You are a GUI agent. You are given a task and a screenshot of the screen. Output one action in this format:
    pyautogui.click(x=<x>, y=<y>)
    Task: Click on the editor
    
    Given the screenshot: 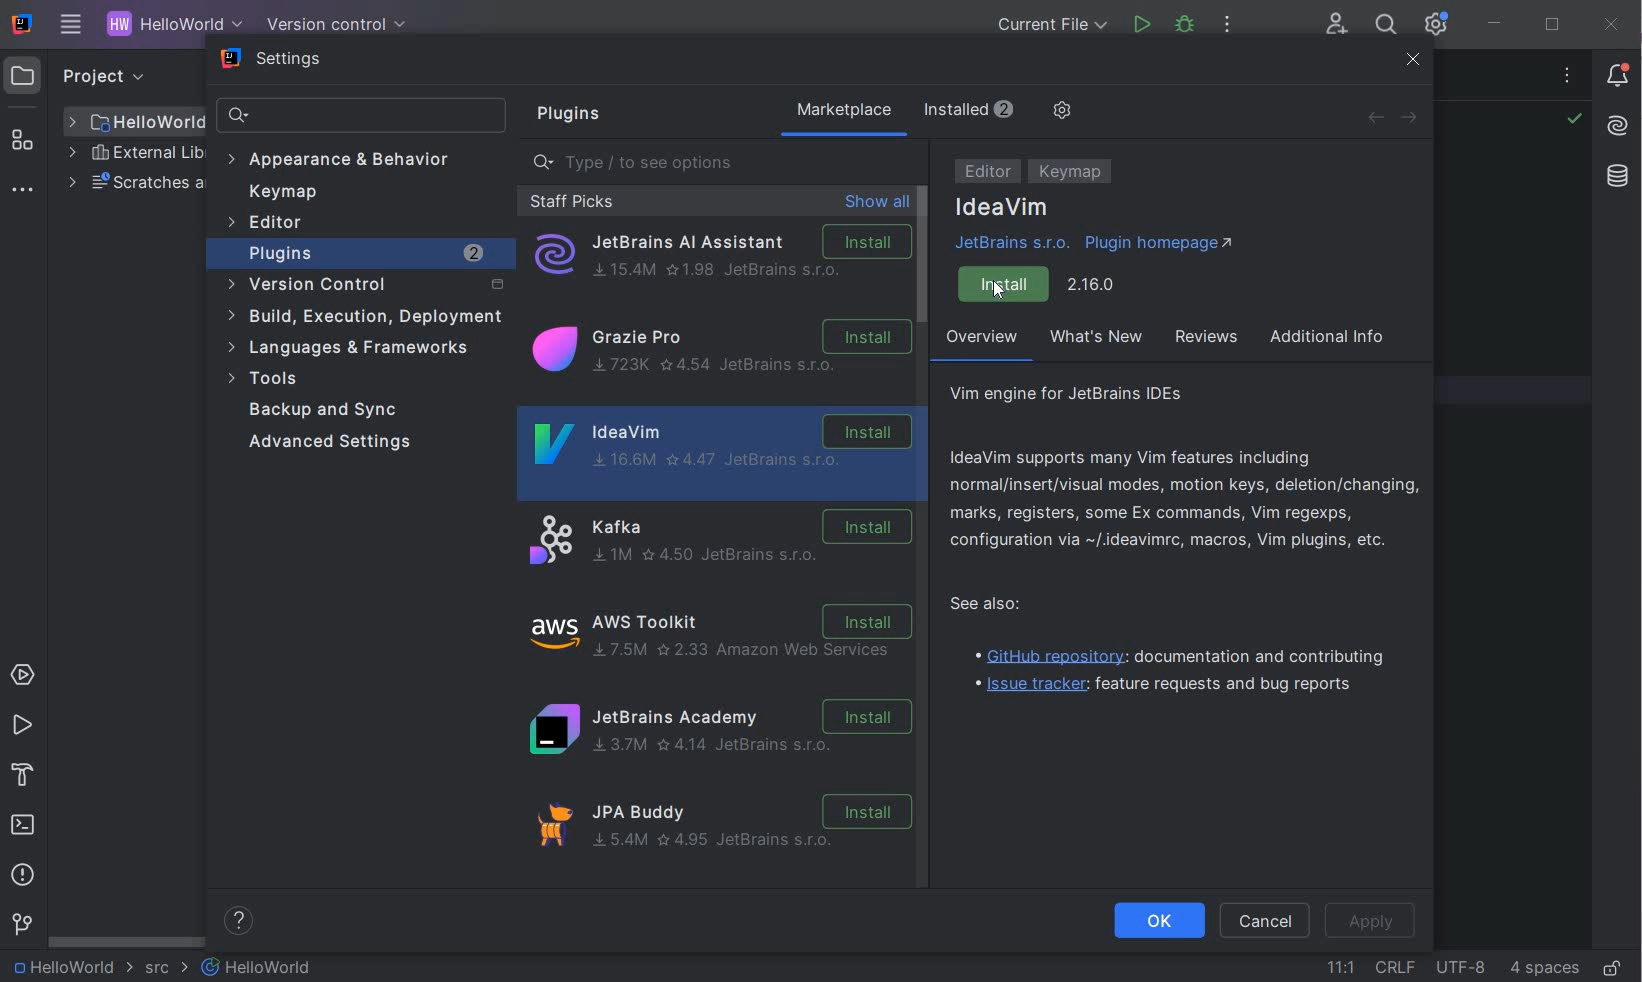 What is the action you would take?
    pyautogui.click(x=269, y=224)
    